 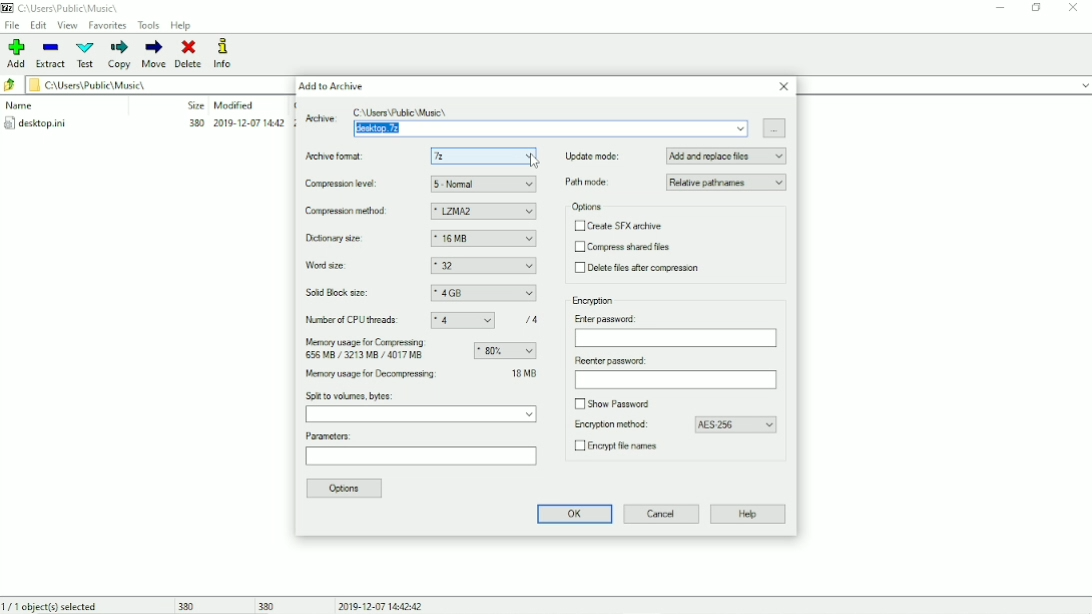 What do you see at coordinates (676, 155) in the screenshot?
I see `Update mode` at bounding box center [676, 155].